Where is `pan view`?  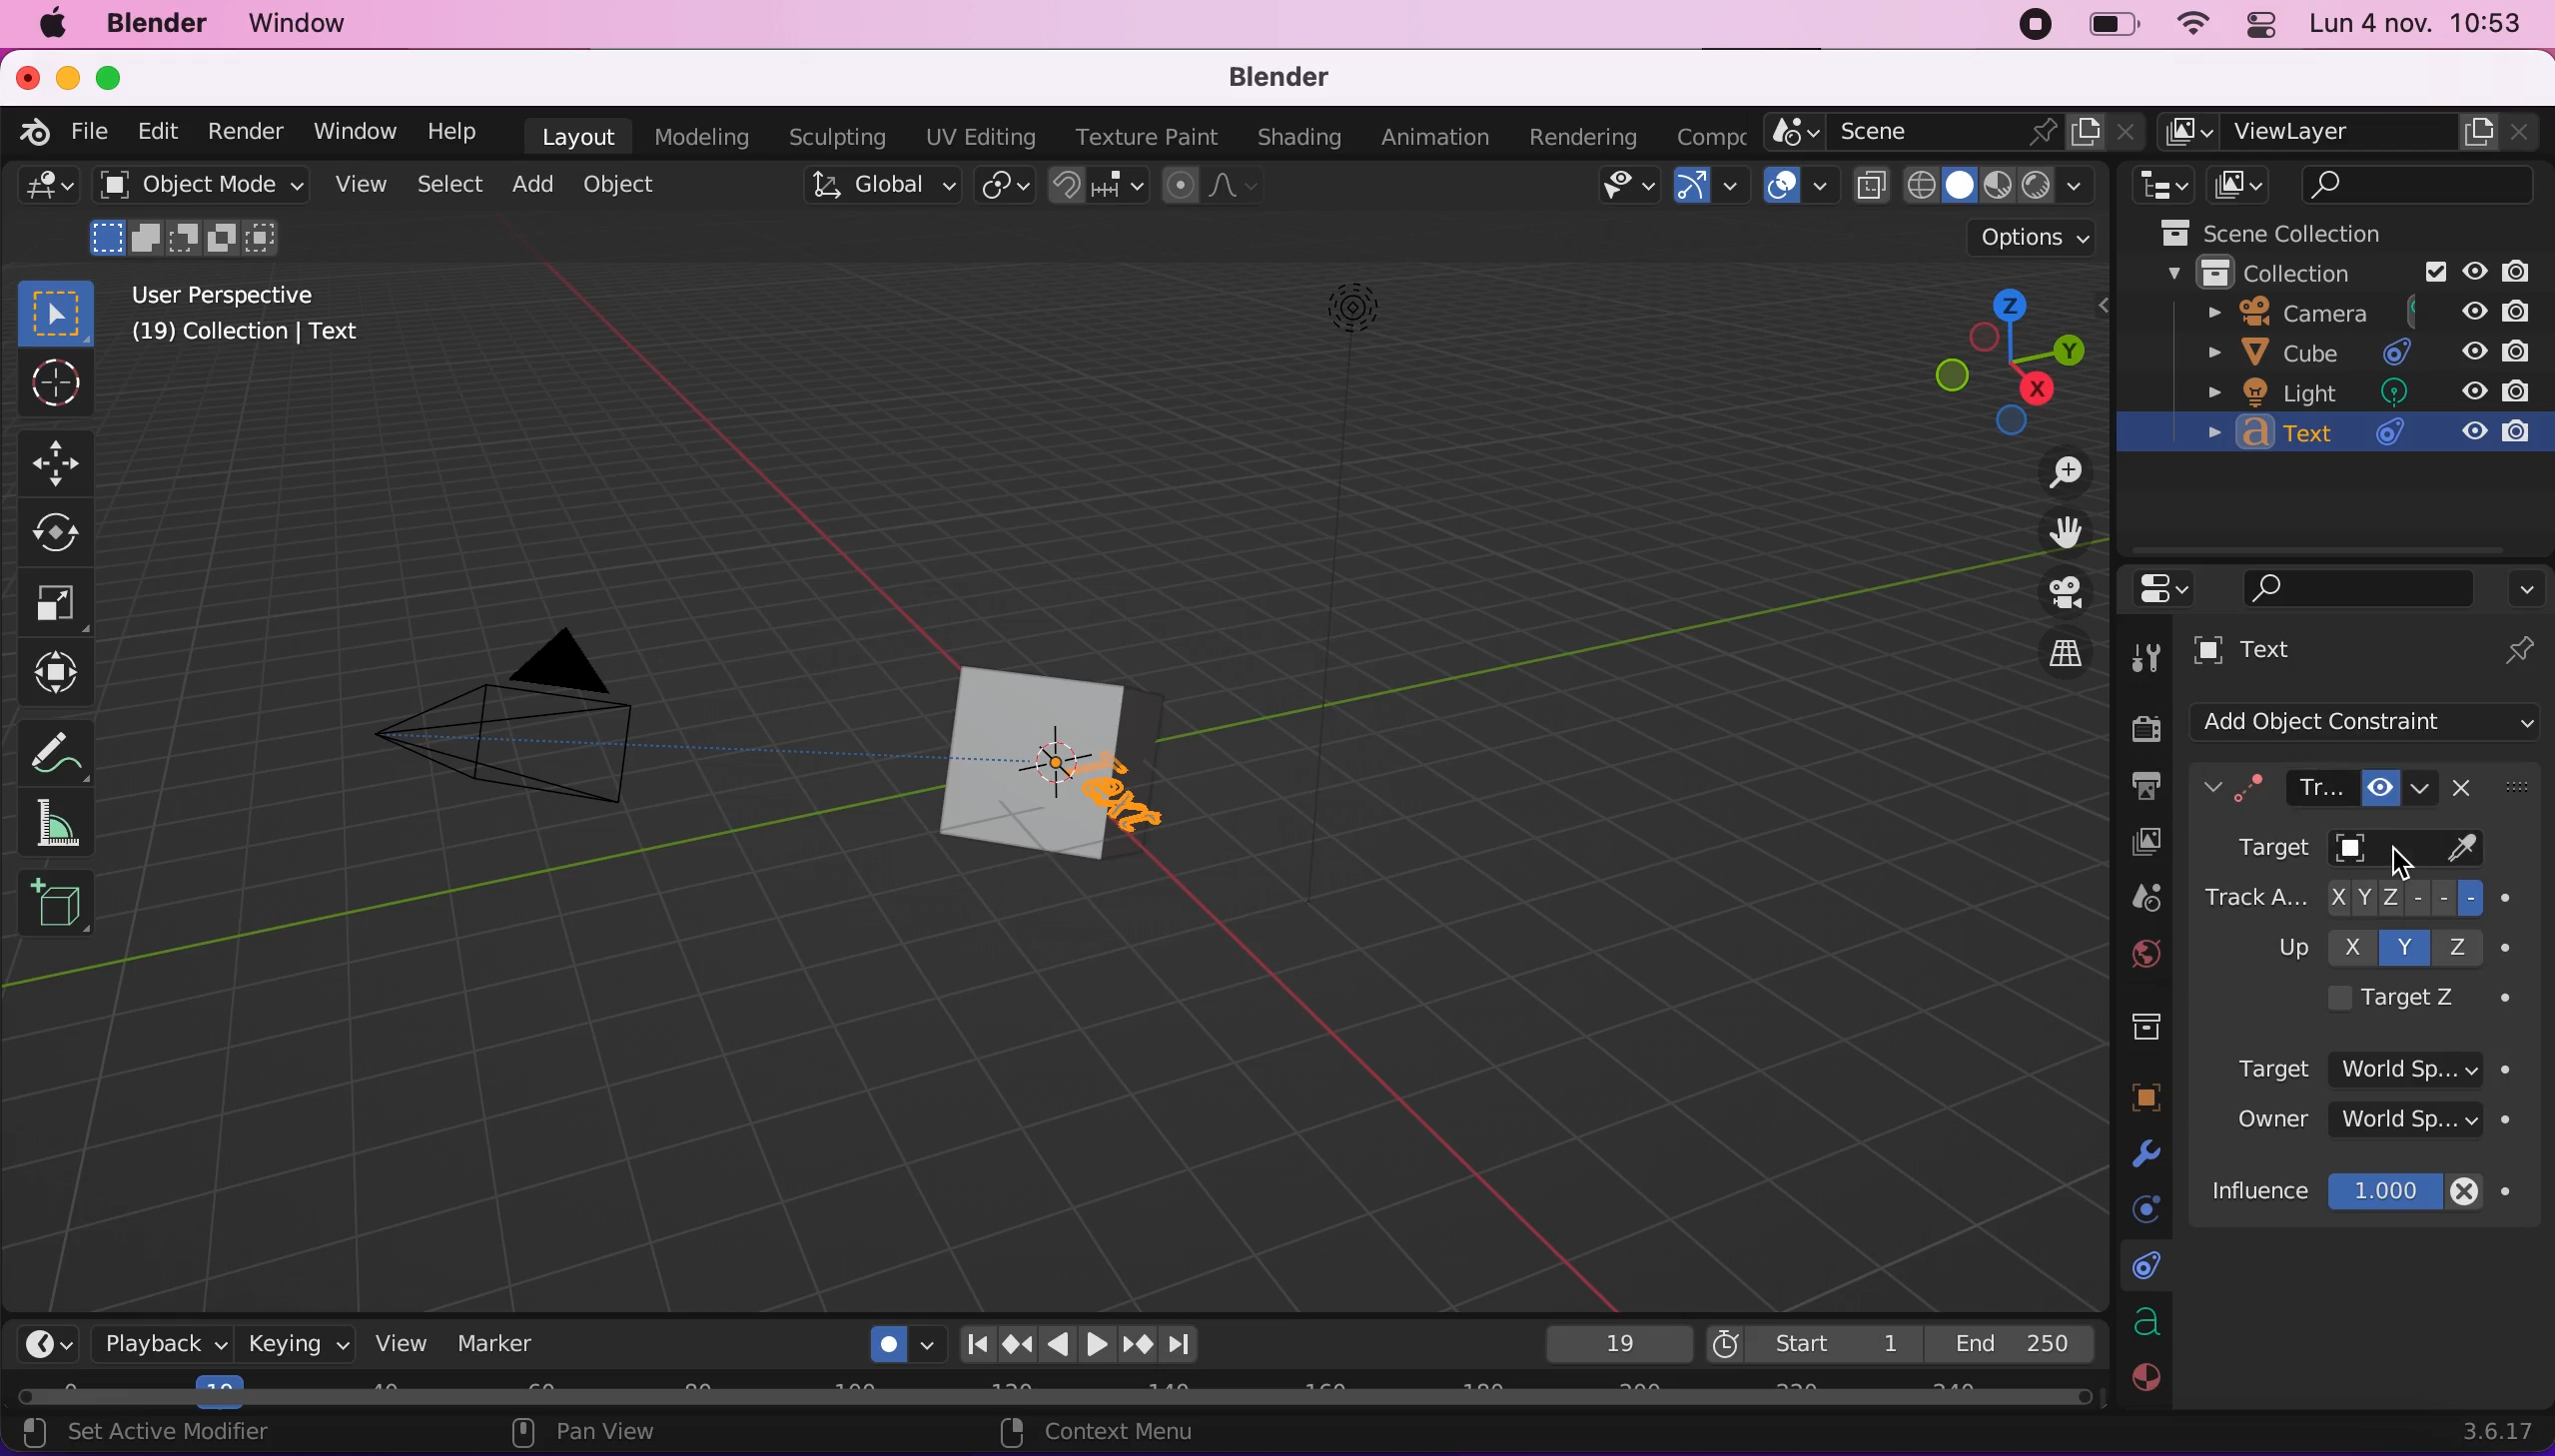
pan view is located at coordinates (663, 1436).